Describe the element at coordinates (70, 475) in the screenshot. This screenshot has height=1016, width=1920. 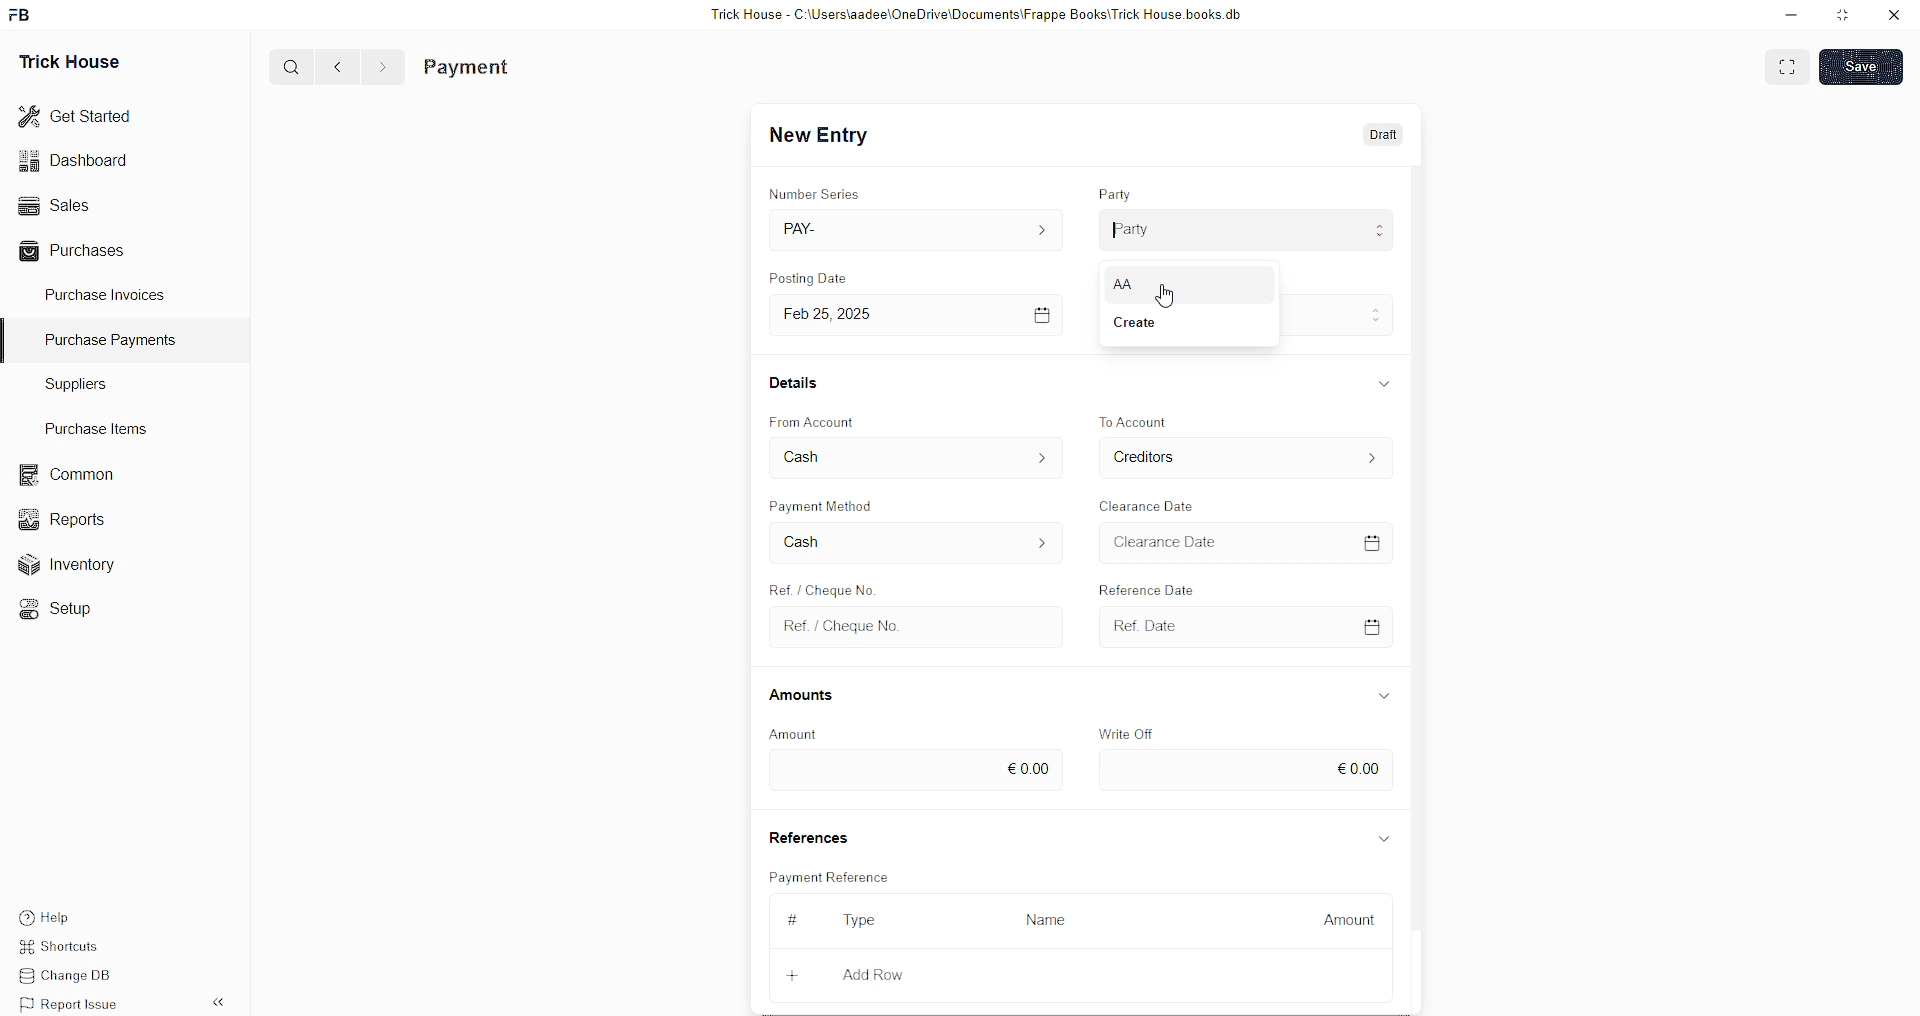
I see `common` at that location.